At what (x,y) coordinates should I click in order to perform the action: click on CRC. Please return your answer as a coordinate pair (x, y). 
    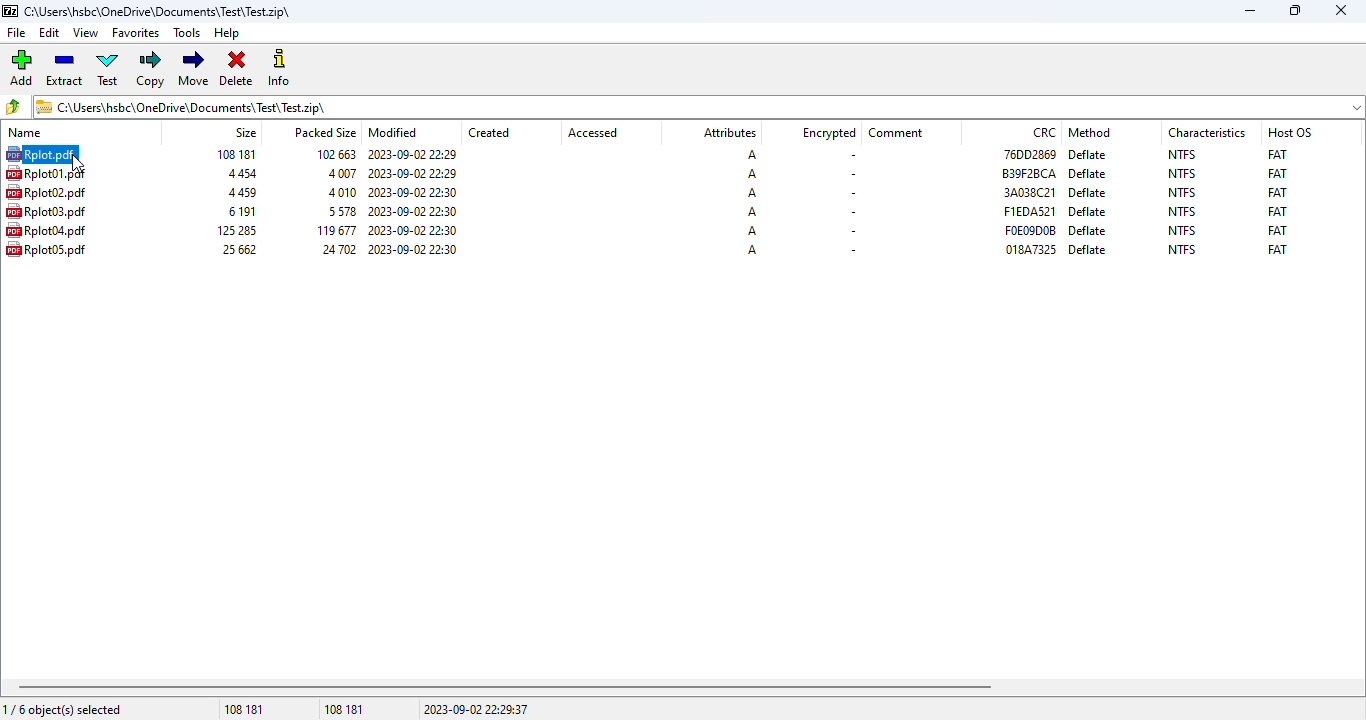
    Looking at the image, I should click on (1029, 211).